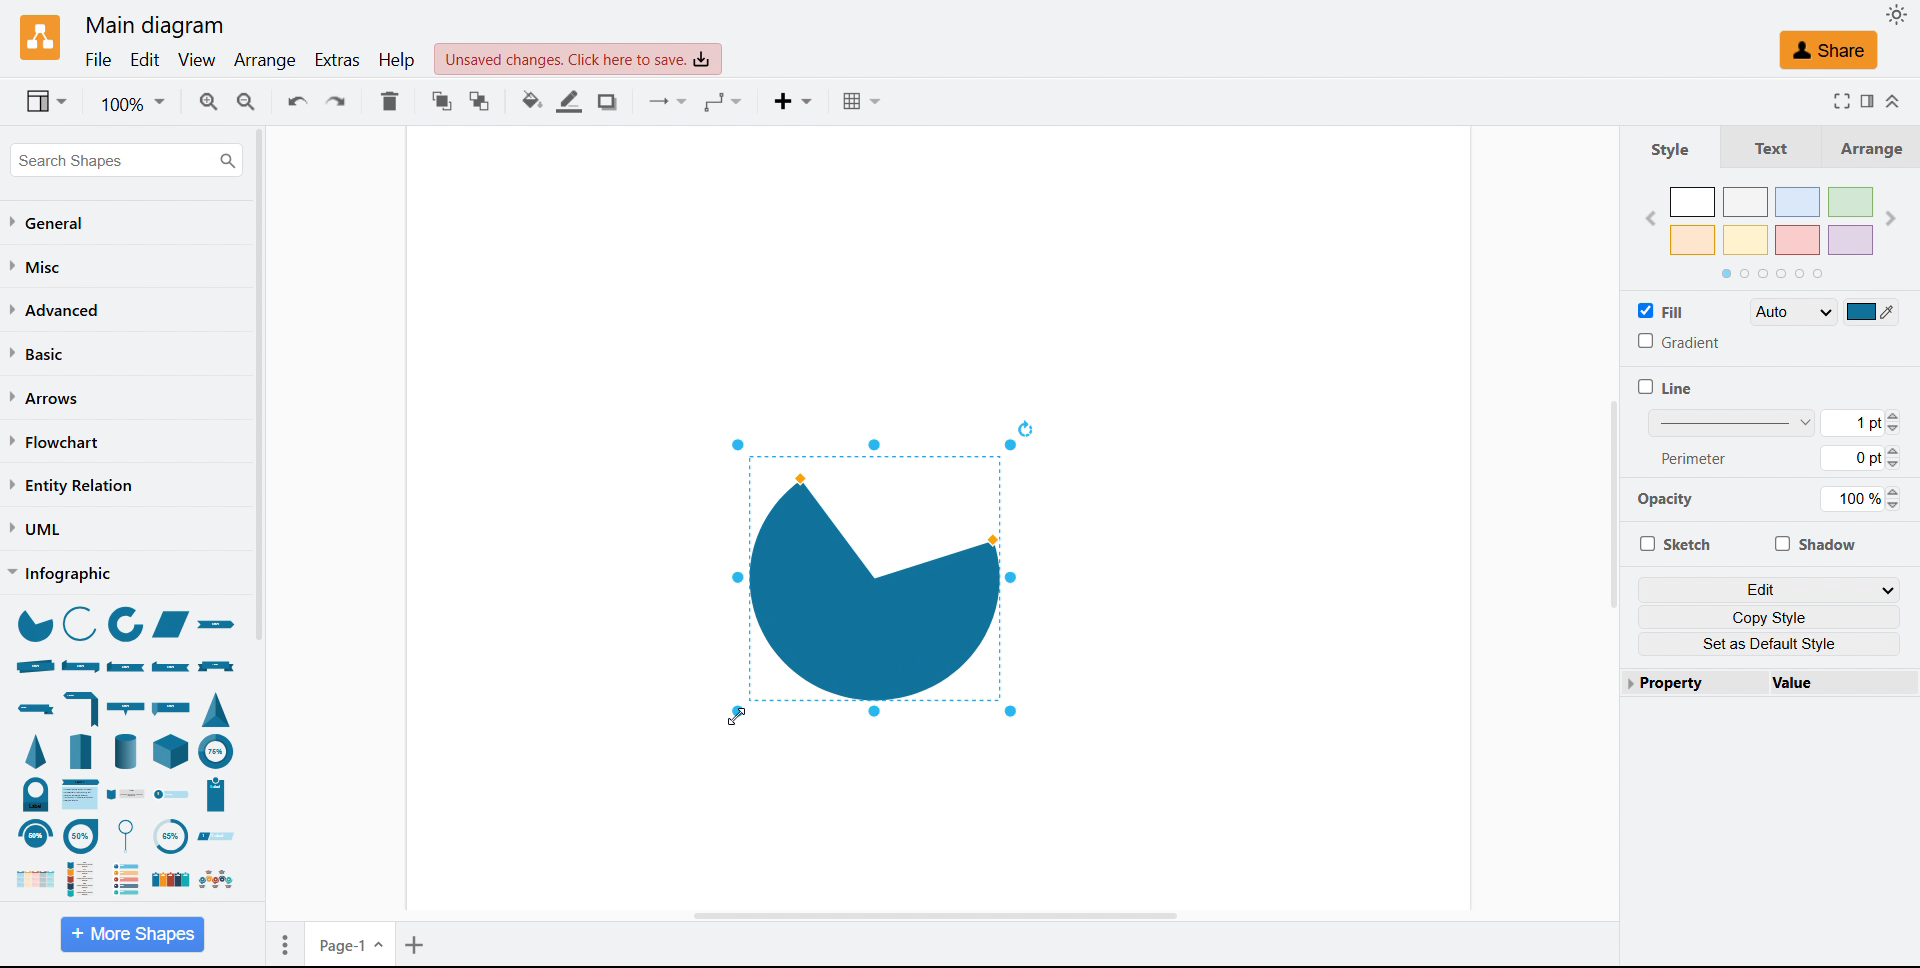  What do you see at coordinates (34, 666) in the screenshot?
I see `ribbon  rolled` at bounding box center [34, 666].